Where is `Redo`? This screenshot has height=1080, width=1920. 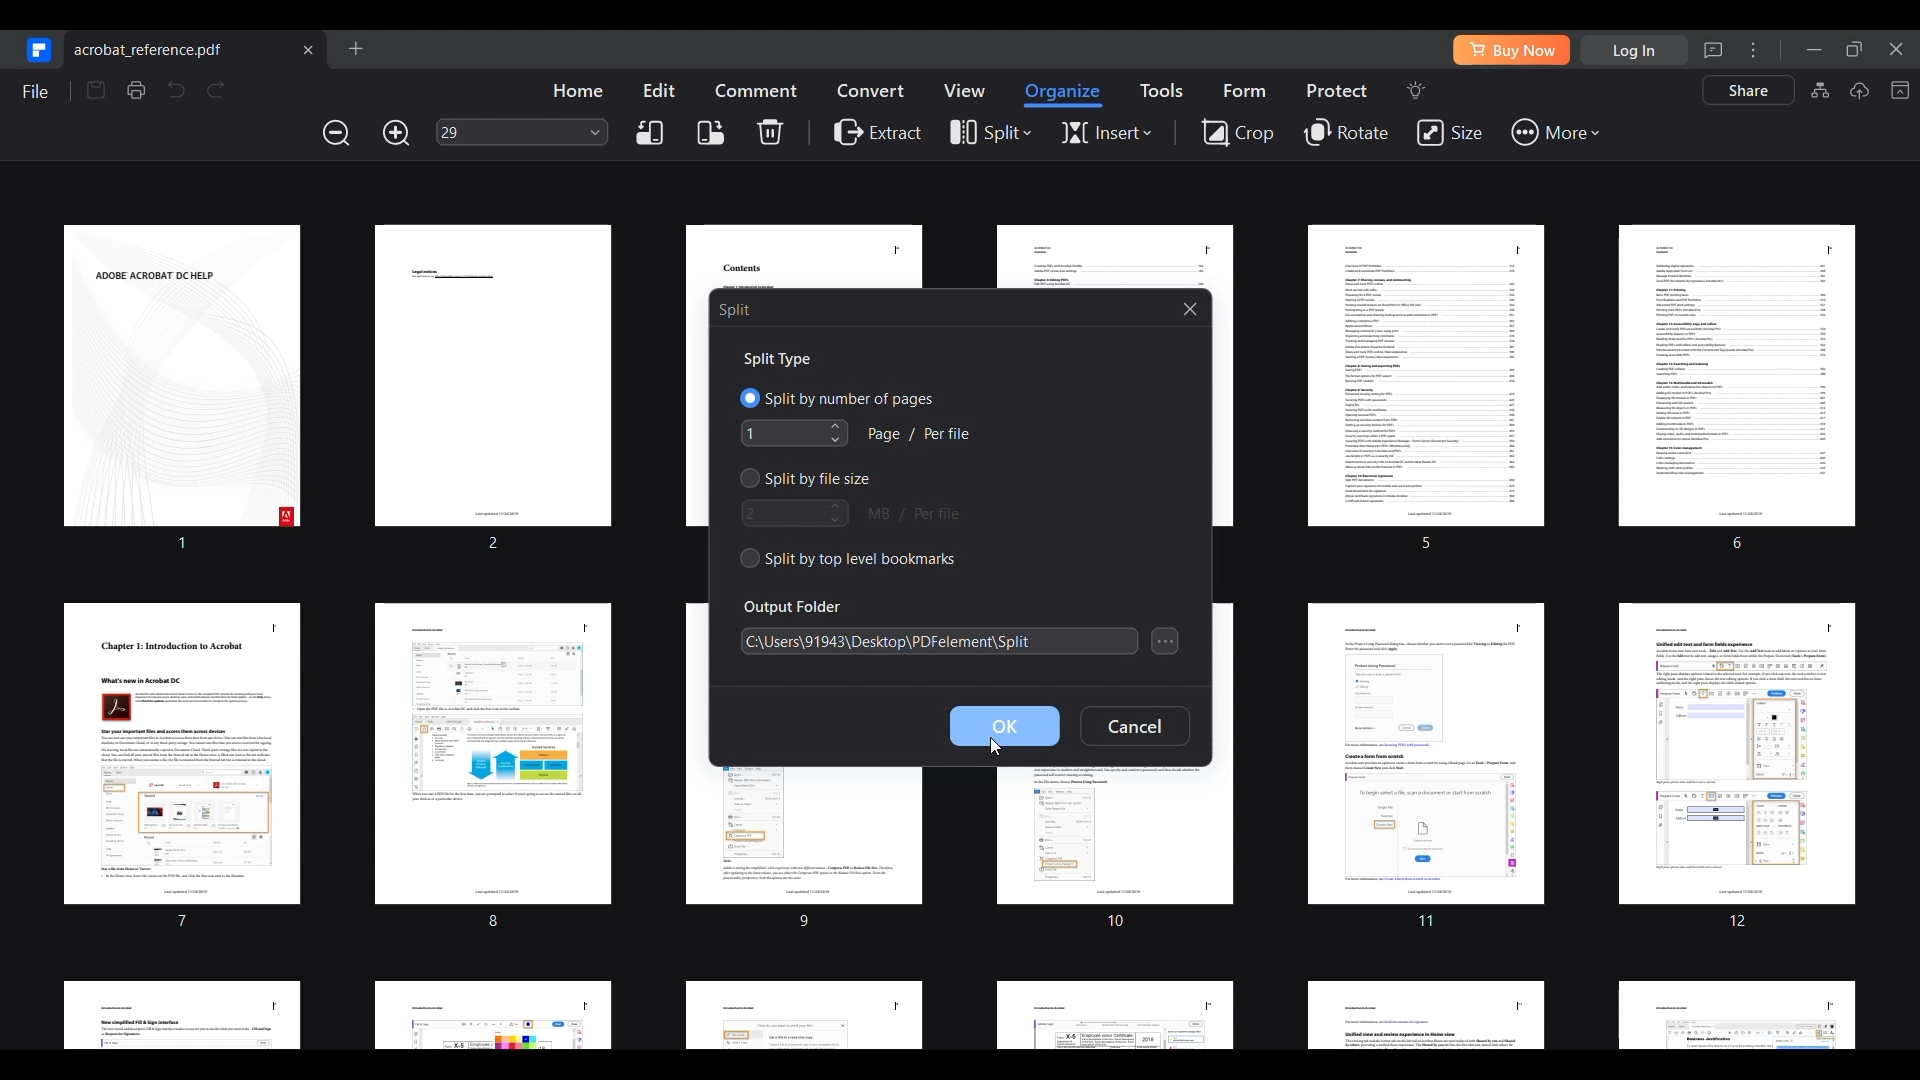
Redo is located at coordinates (216, 90).